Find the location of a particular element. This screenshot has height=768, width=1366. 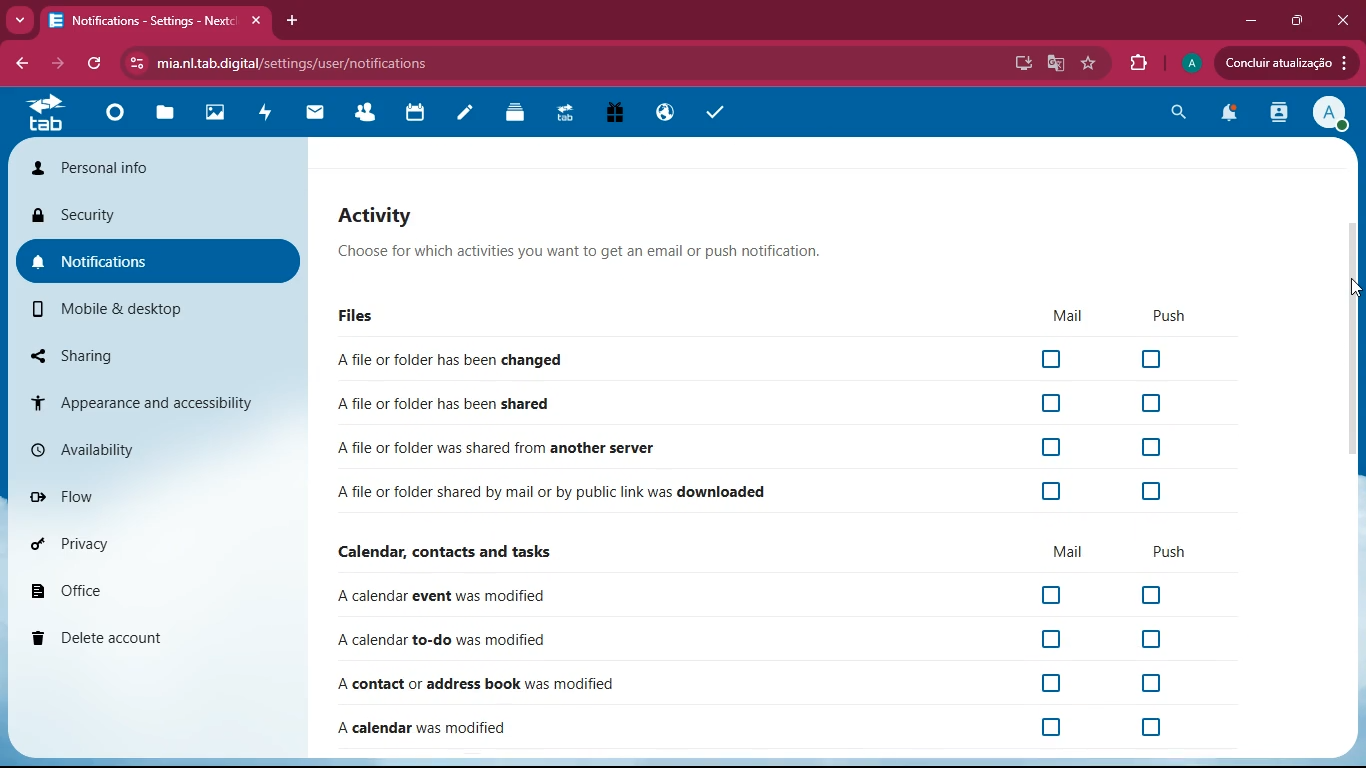

minimize is located at coordinates (1252, 20).